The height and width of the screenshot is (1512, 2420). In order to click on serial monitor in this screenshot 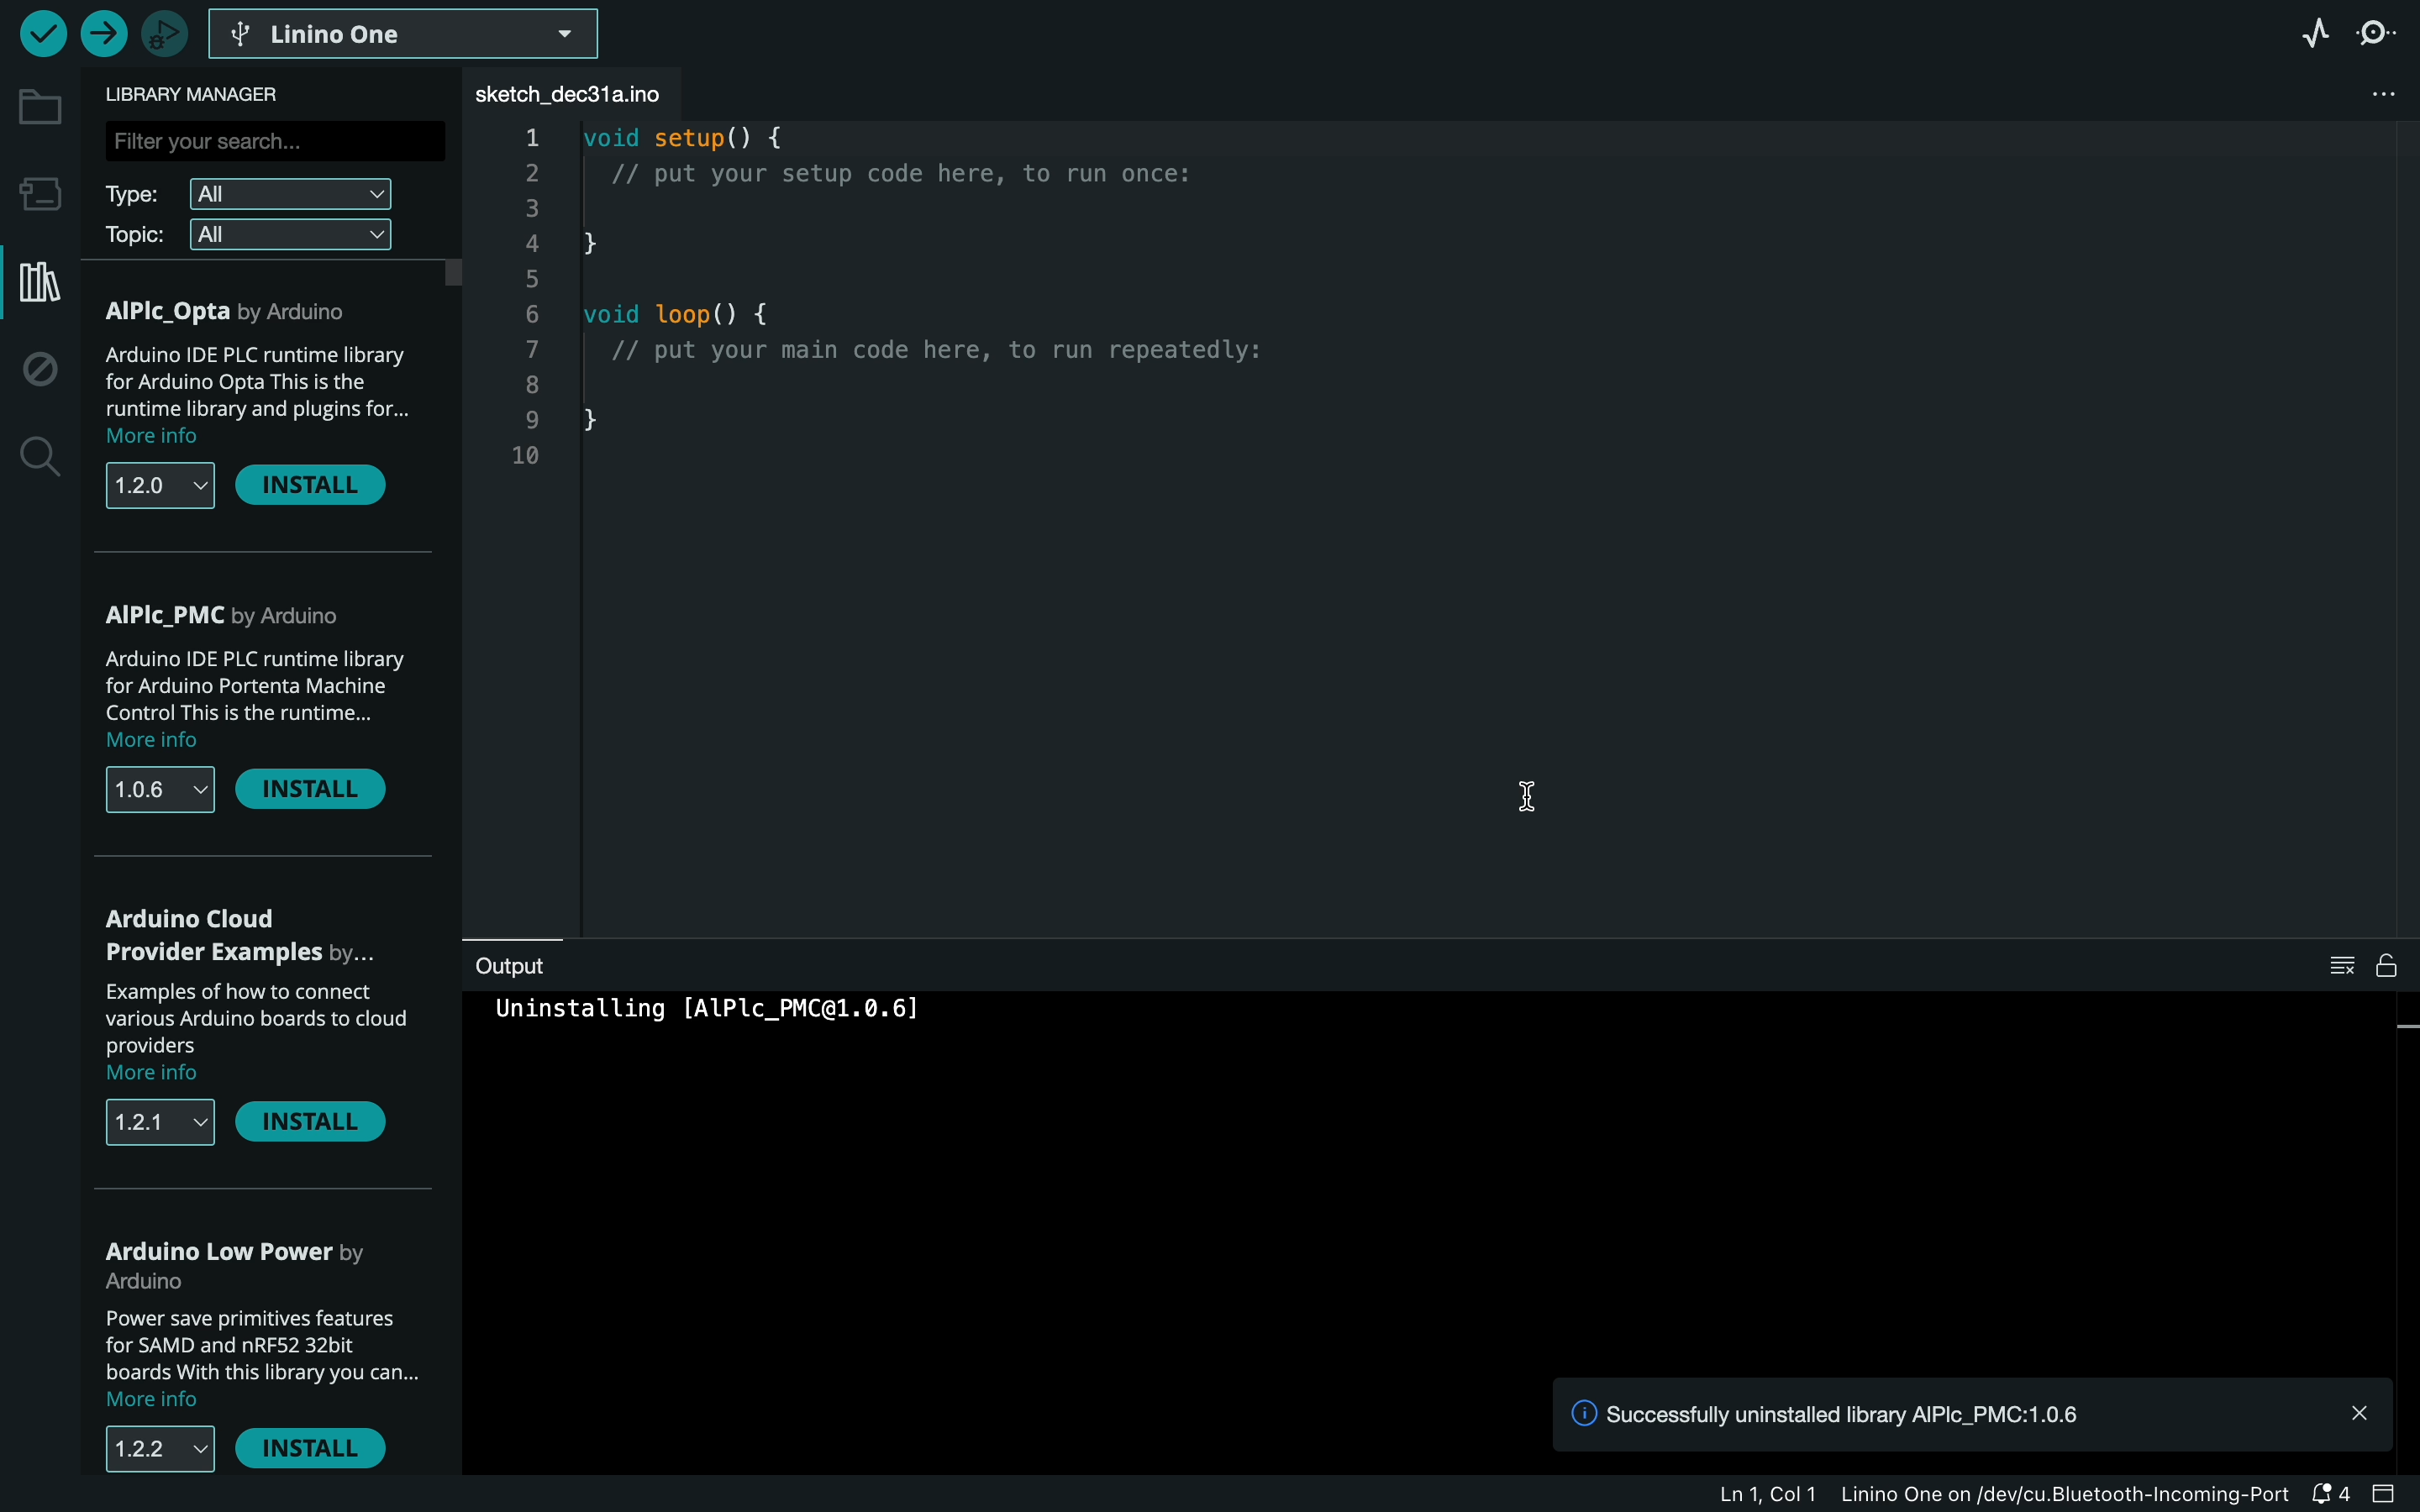, I will do `click(2382, 38)`.